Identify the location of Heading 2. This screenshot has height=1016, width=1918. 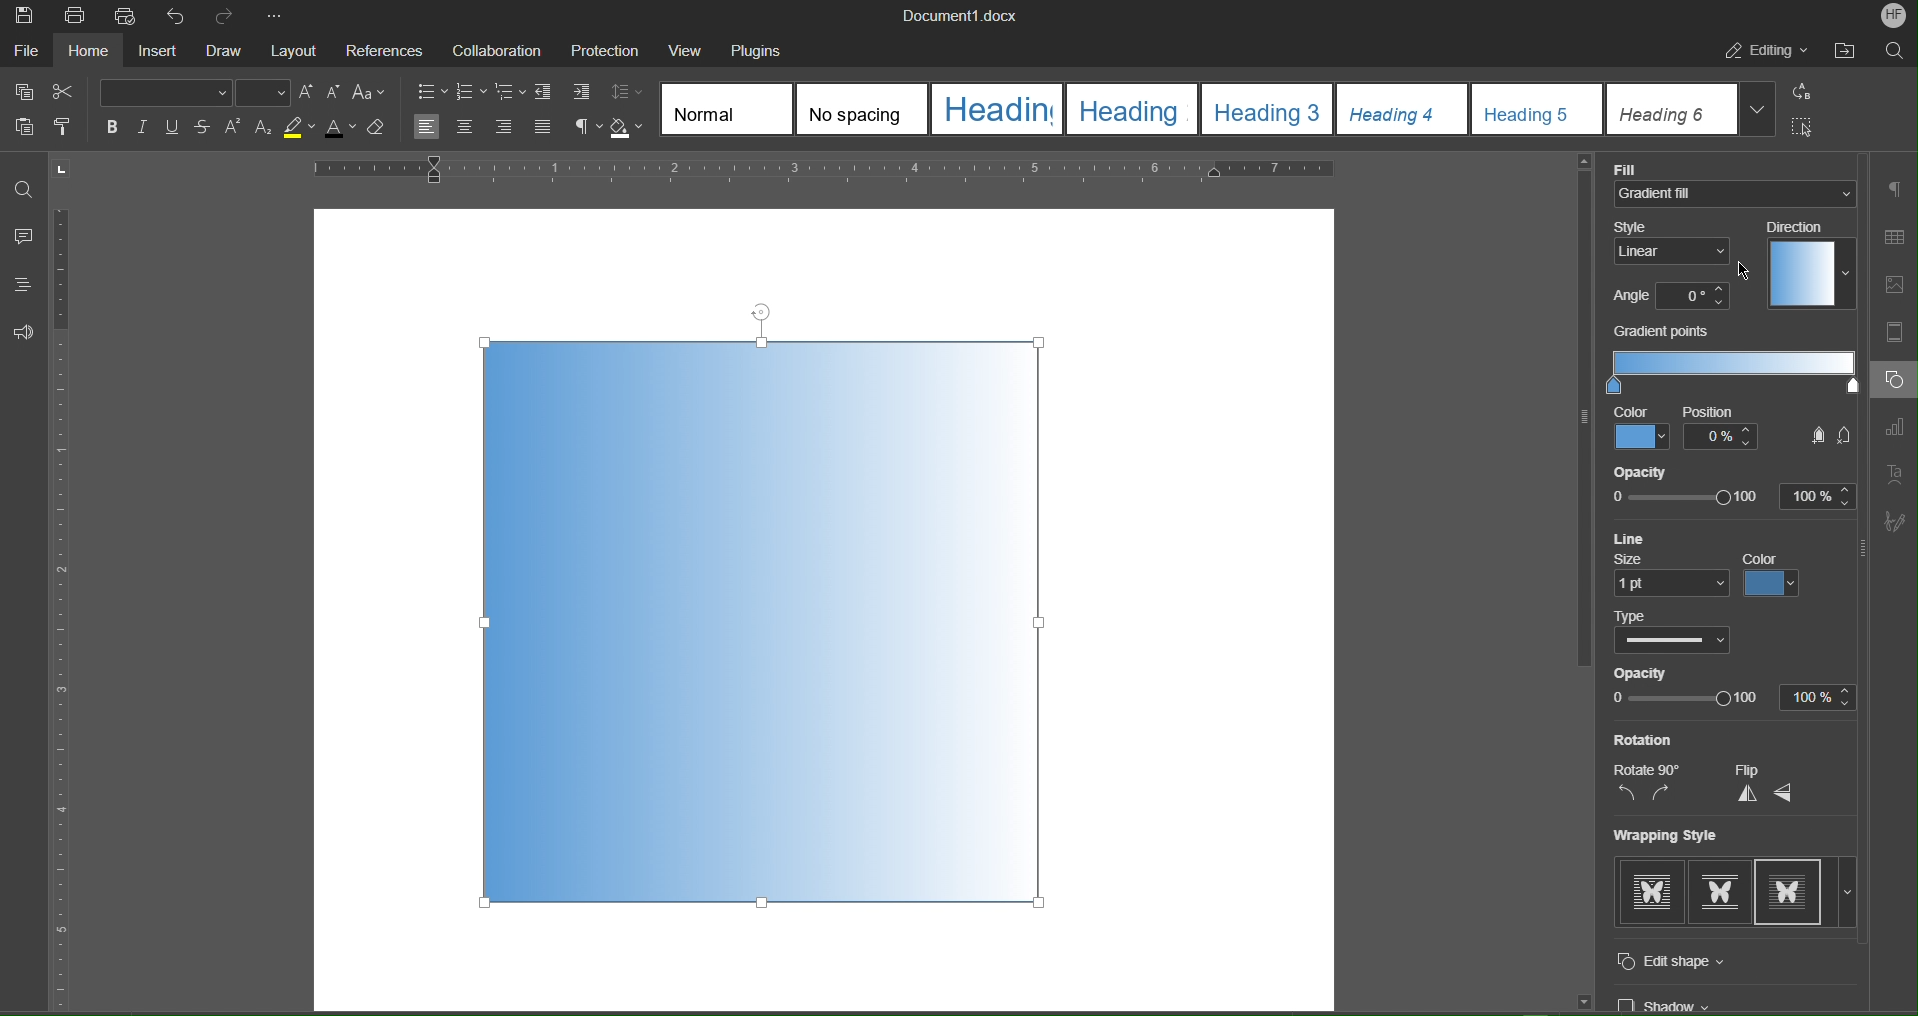
(1130, 110).